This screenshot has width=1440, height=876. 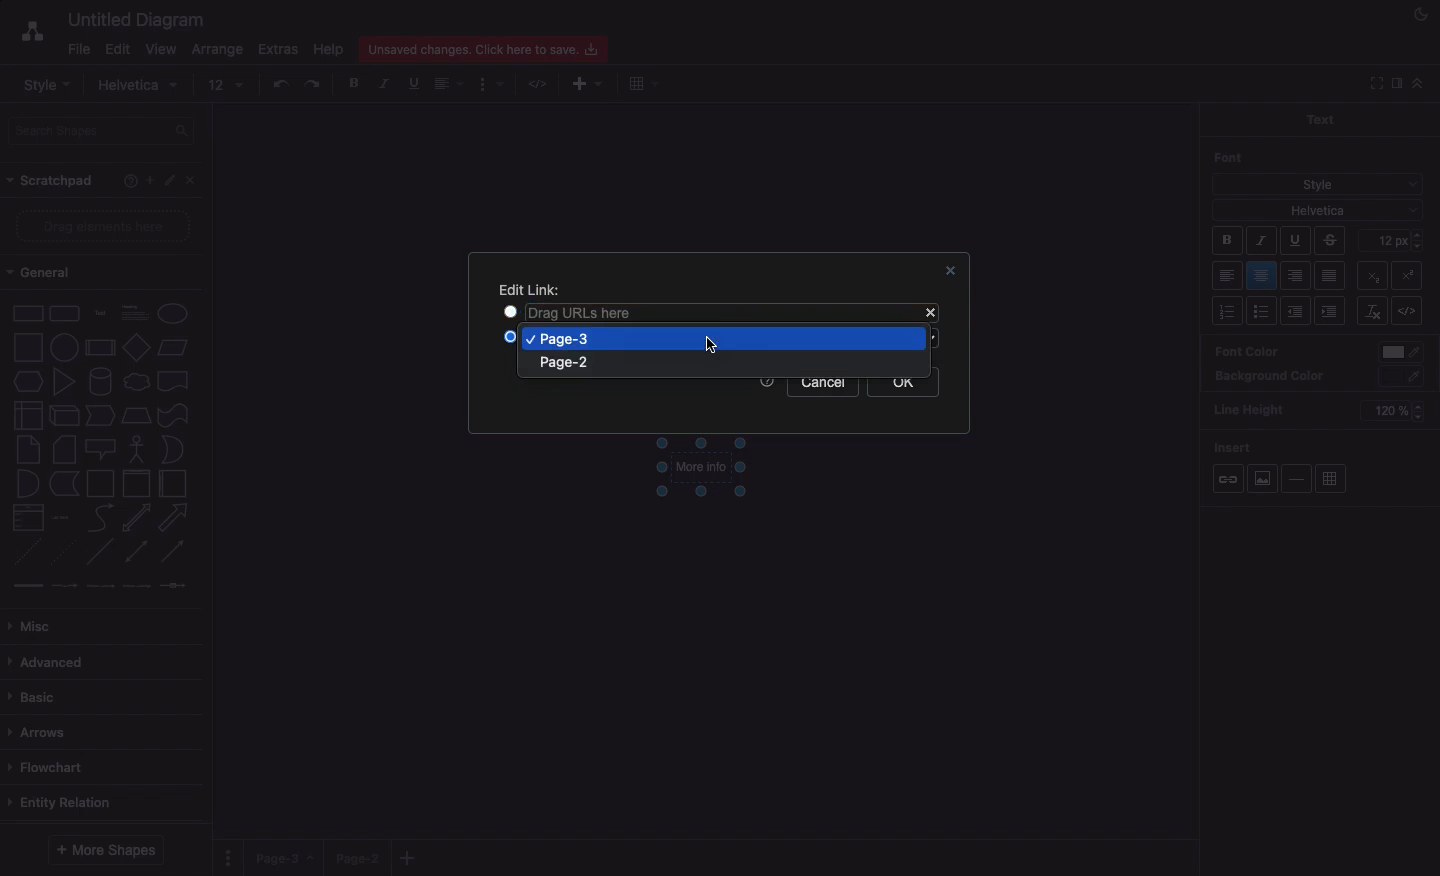 I want to click on Bold, so click(x=1228, y=243).